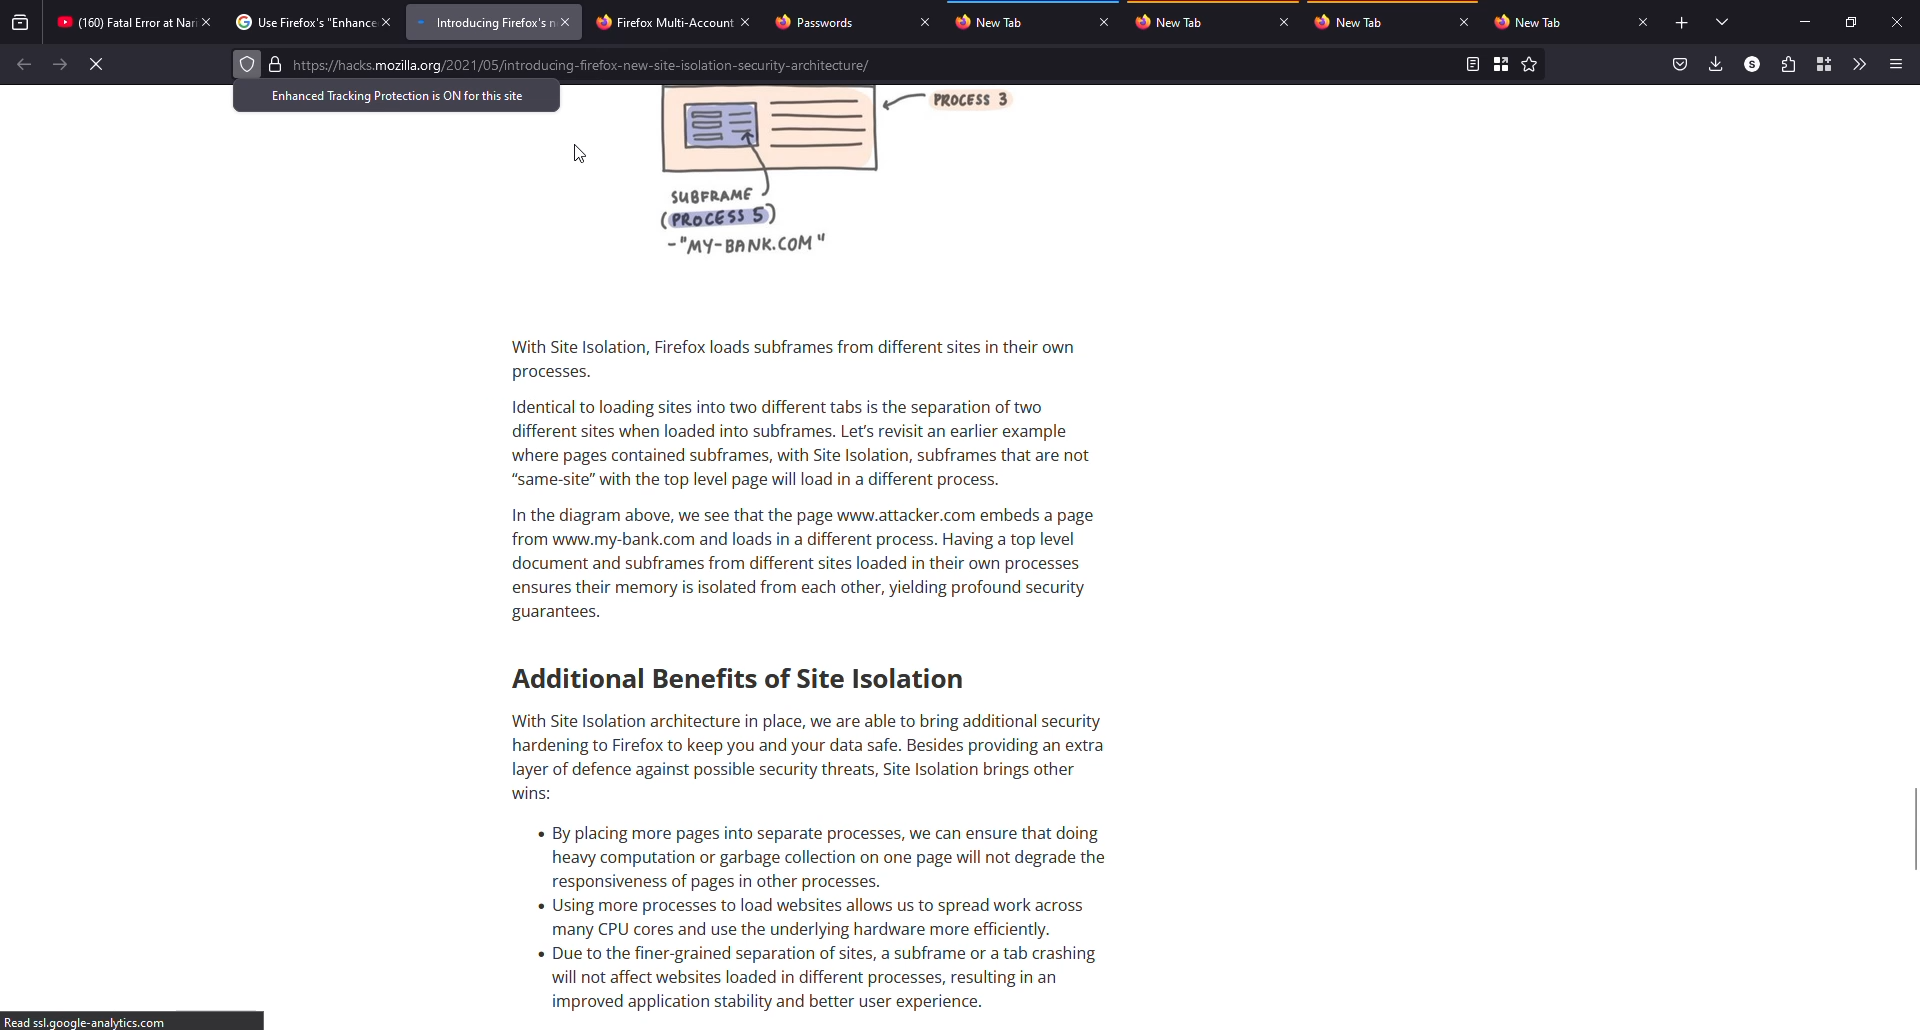 The height and width of the screenshot is (1030, 1920). Describe the element at coordinates (1502, 65) in the screenshot. I see `open site in container` at that location.